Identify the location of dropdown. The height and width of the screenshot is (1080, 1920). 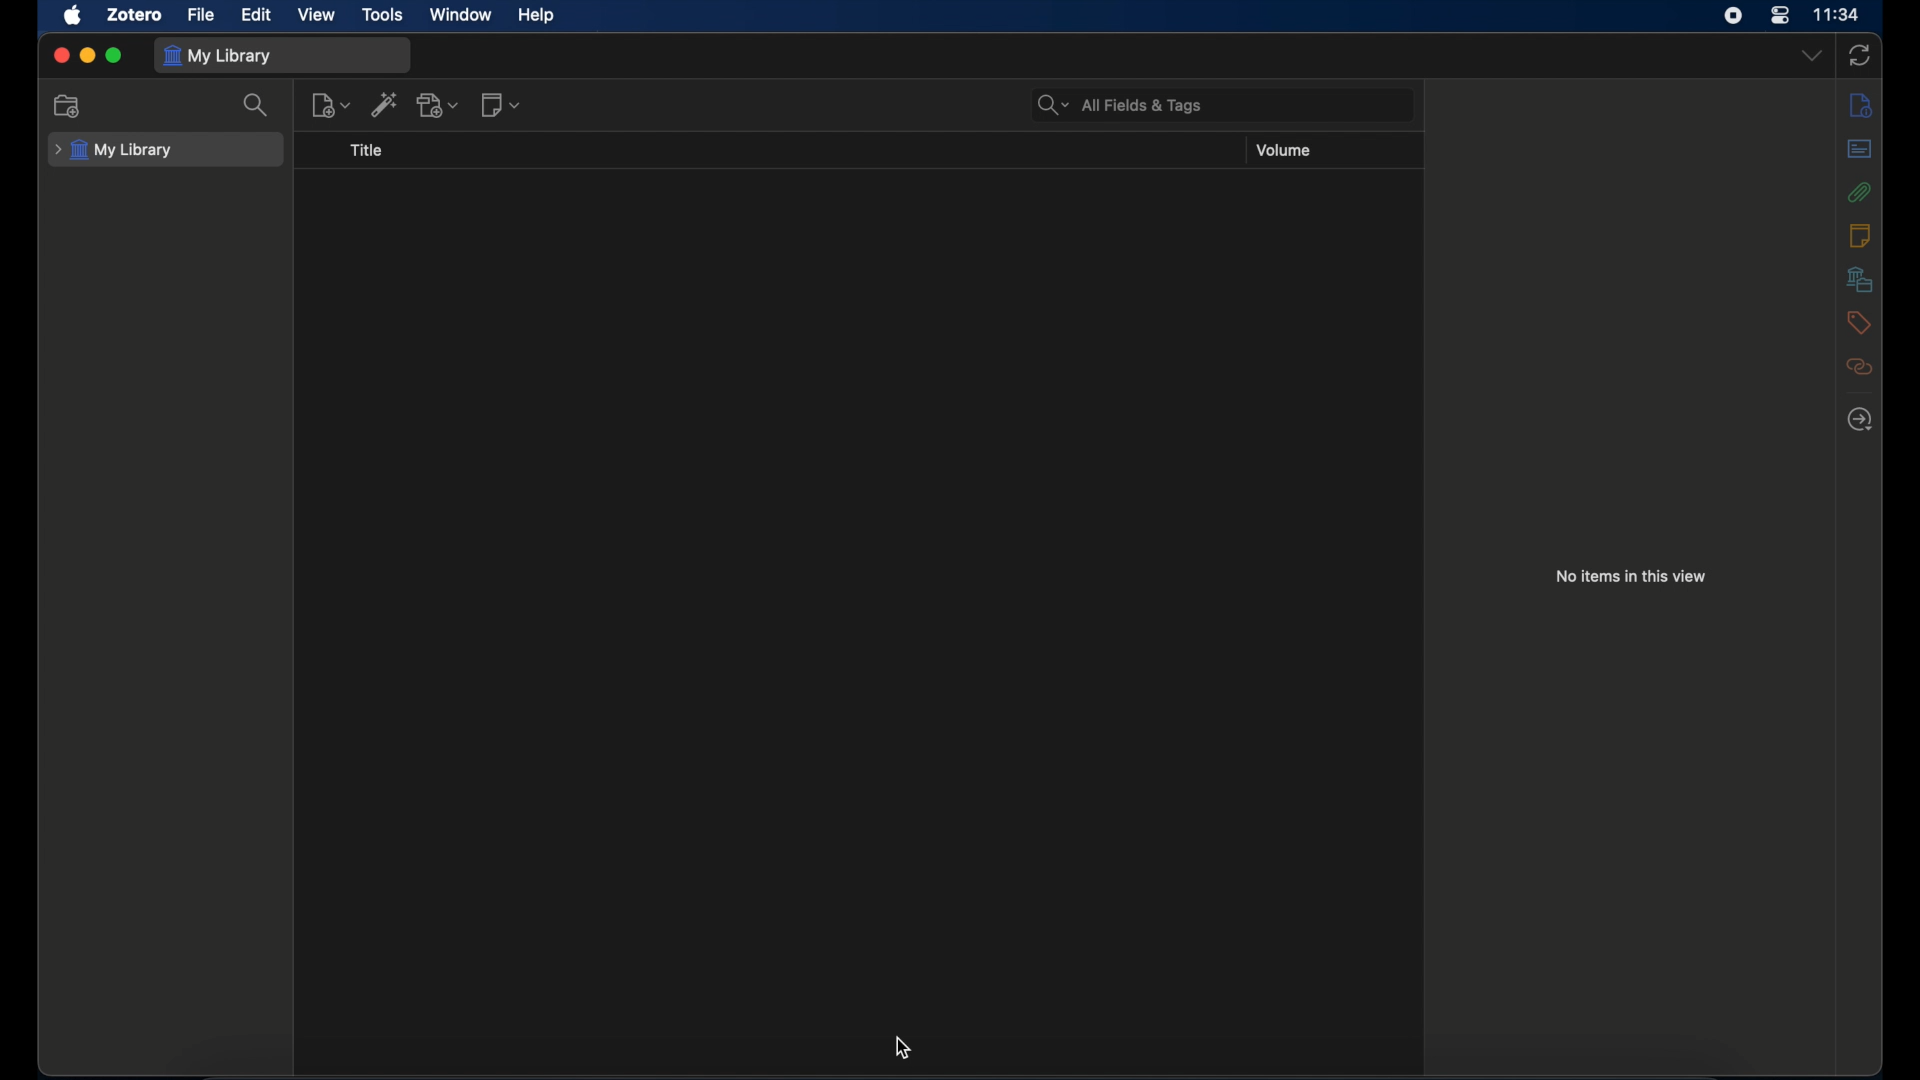
(1811, 56).